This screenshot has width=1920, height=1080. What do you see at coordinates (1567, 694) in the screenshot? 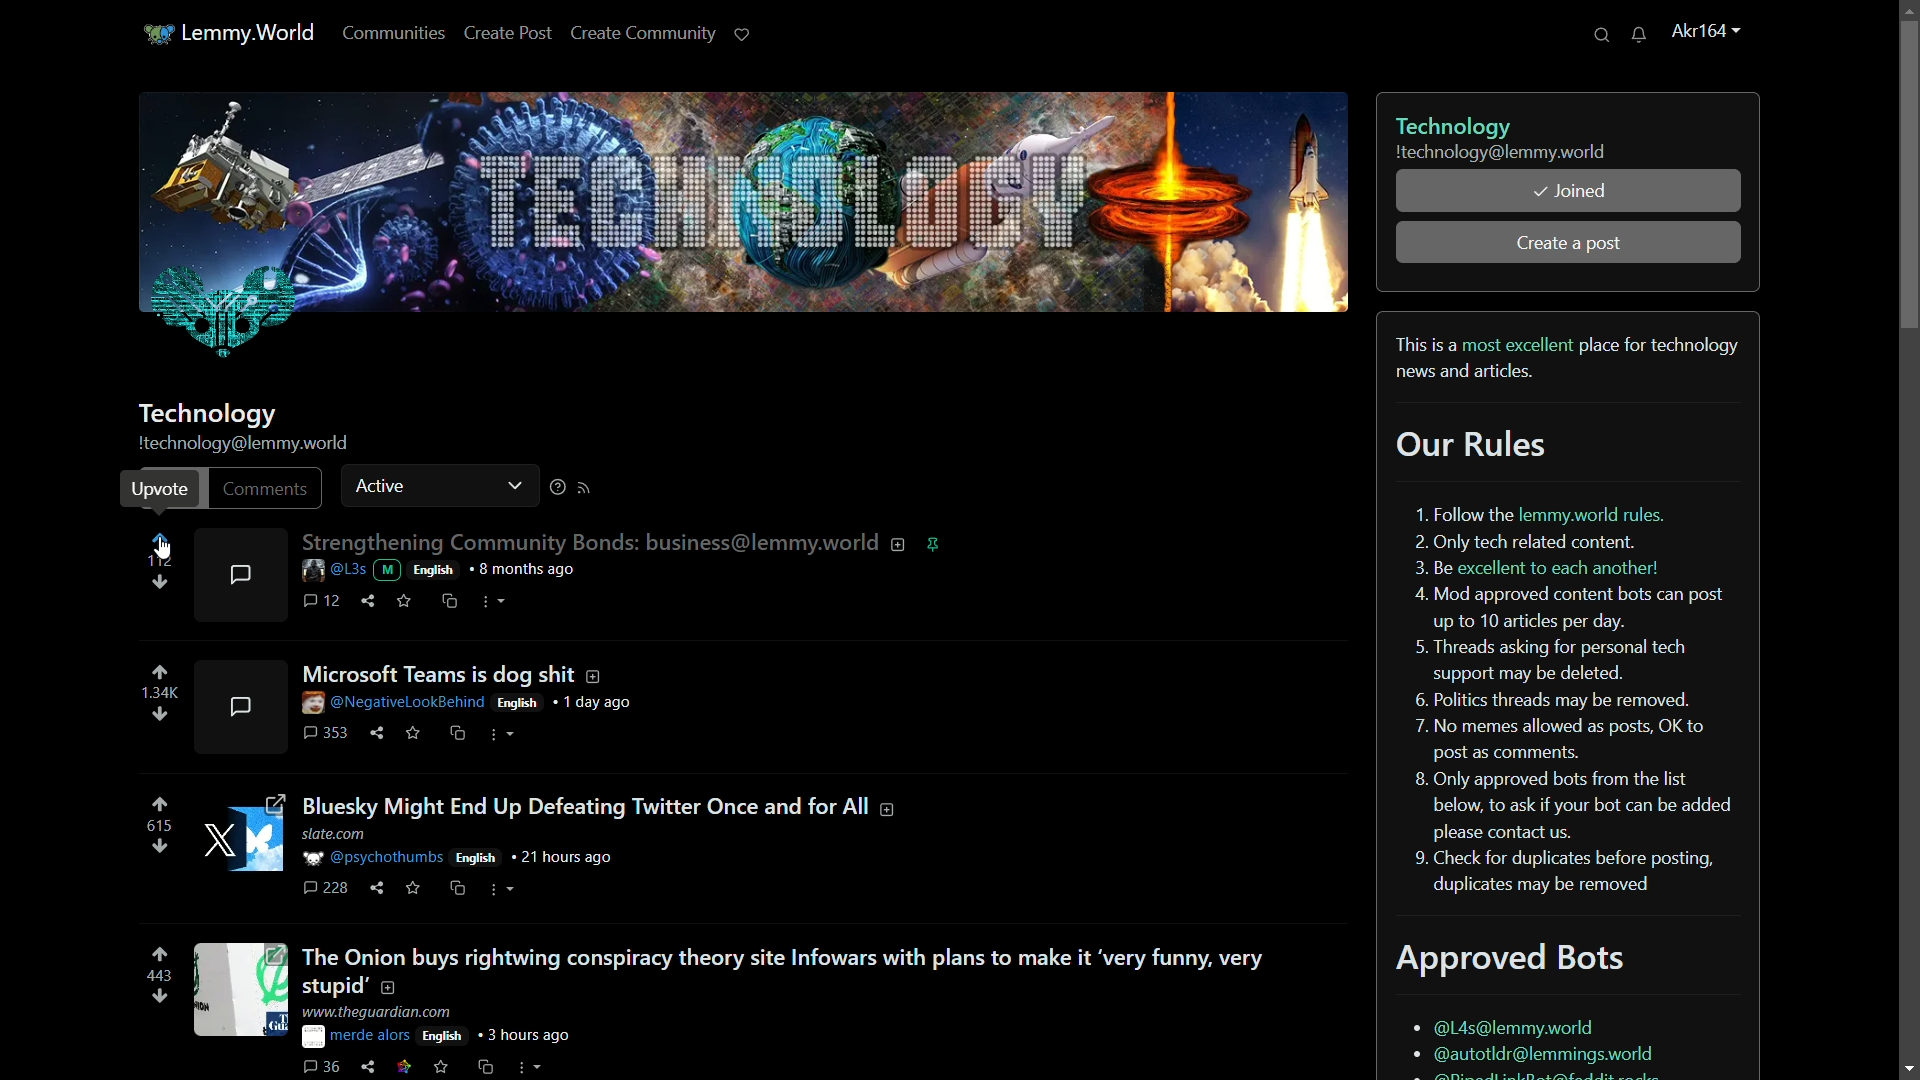
I see `rules` at bounding box center [1567, 694].